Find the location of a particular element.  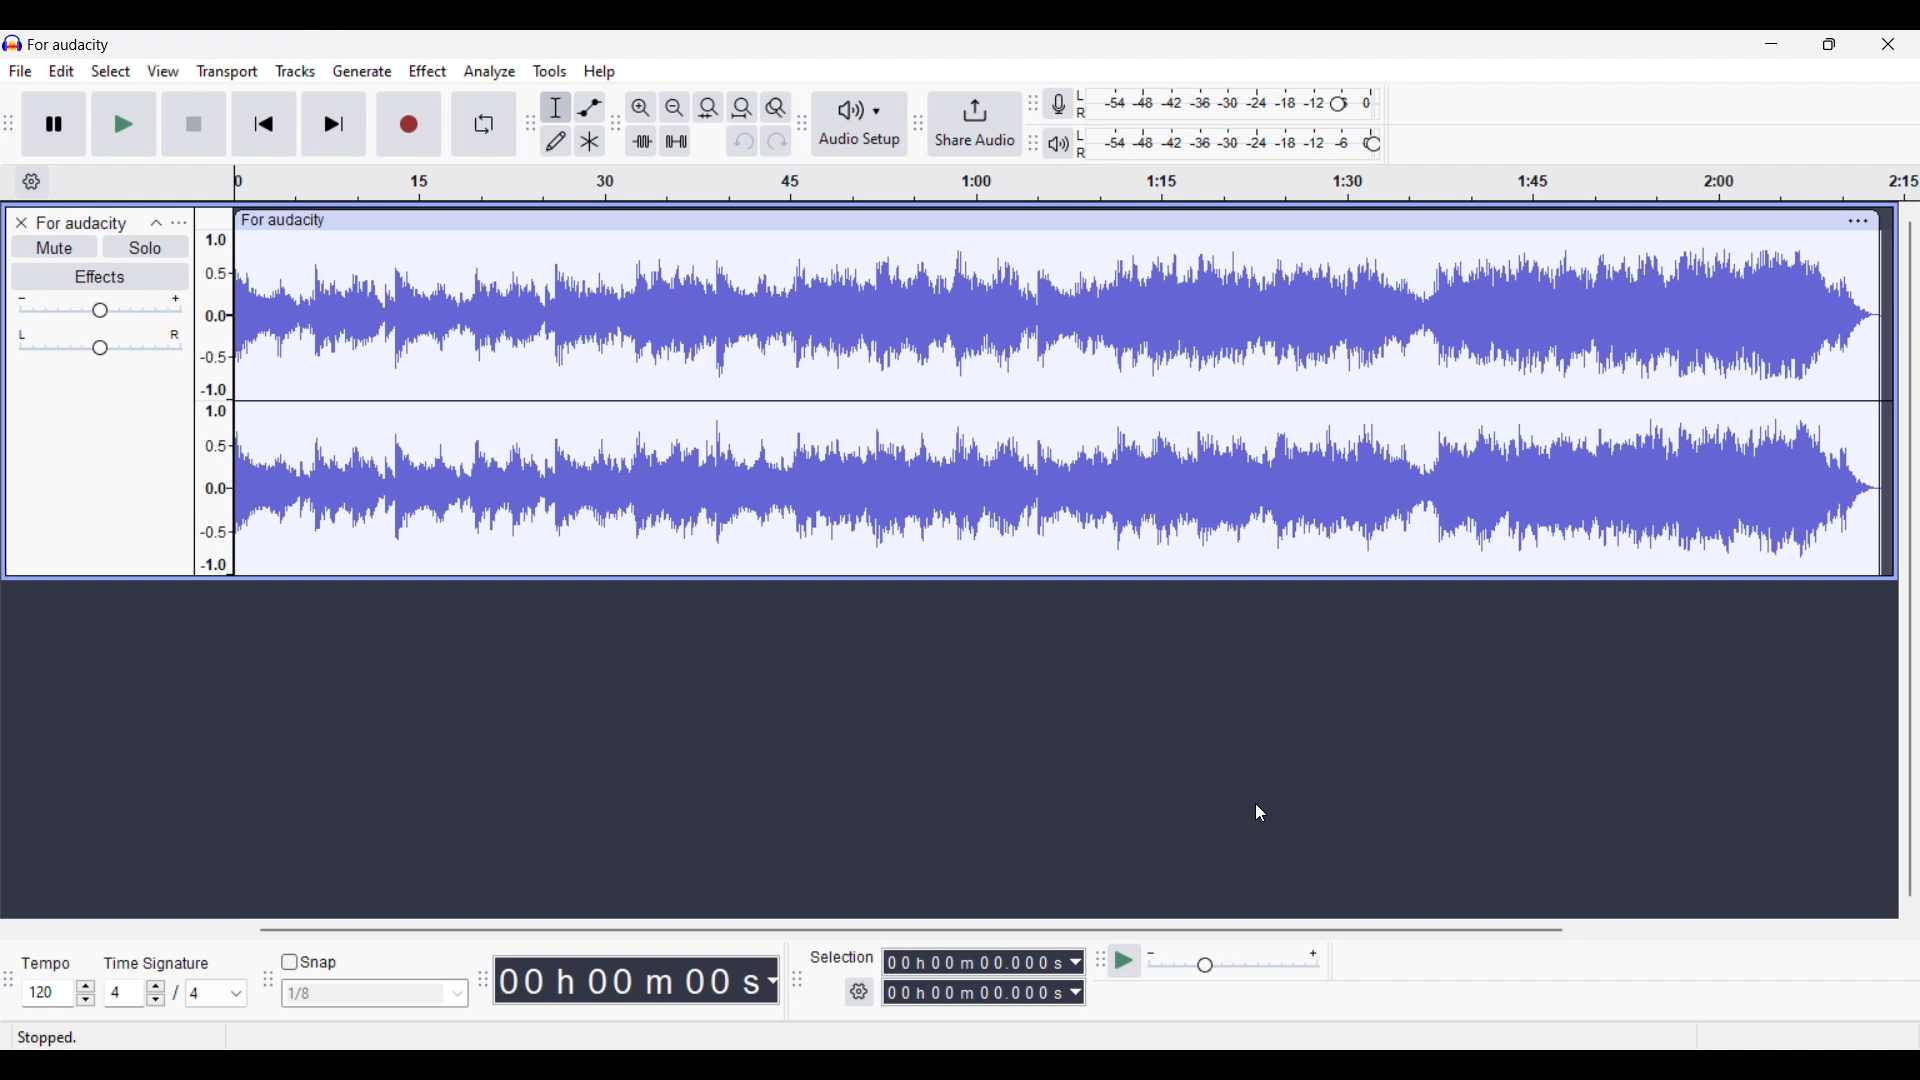

Increase/Decrease time signature is located at coordinates (156, 993).